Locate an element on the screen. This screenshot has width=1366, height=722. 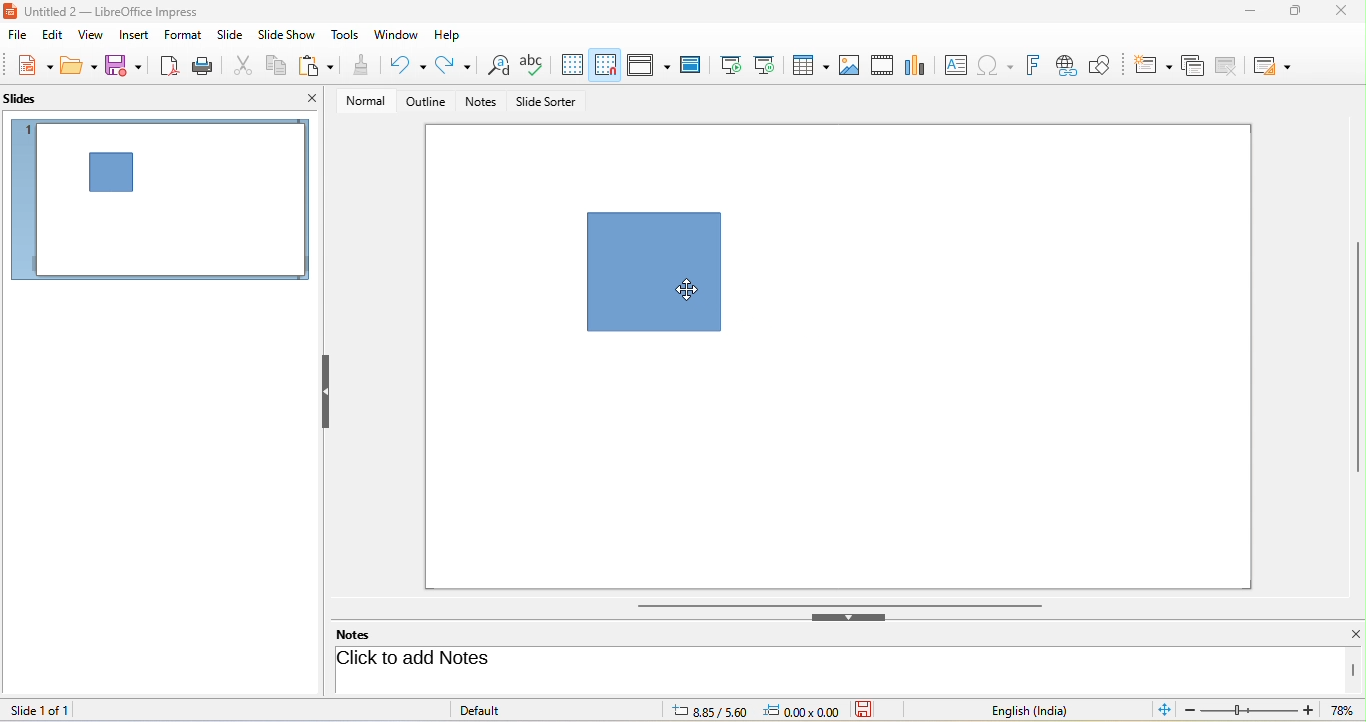
start from current slide is located at coordinates (770, 65).